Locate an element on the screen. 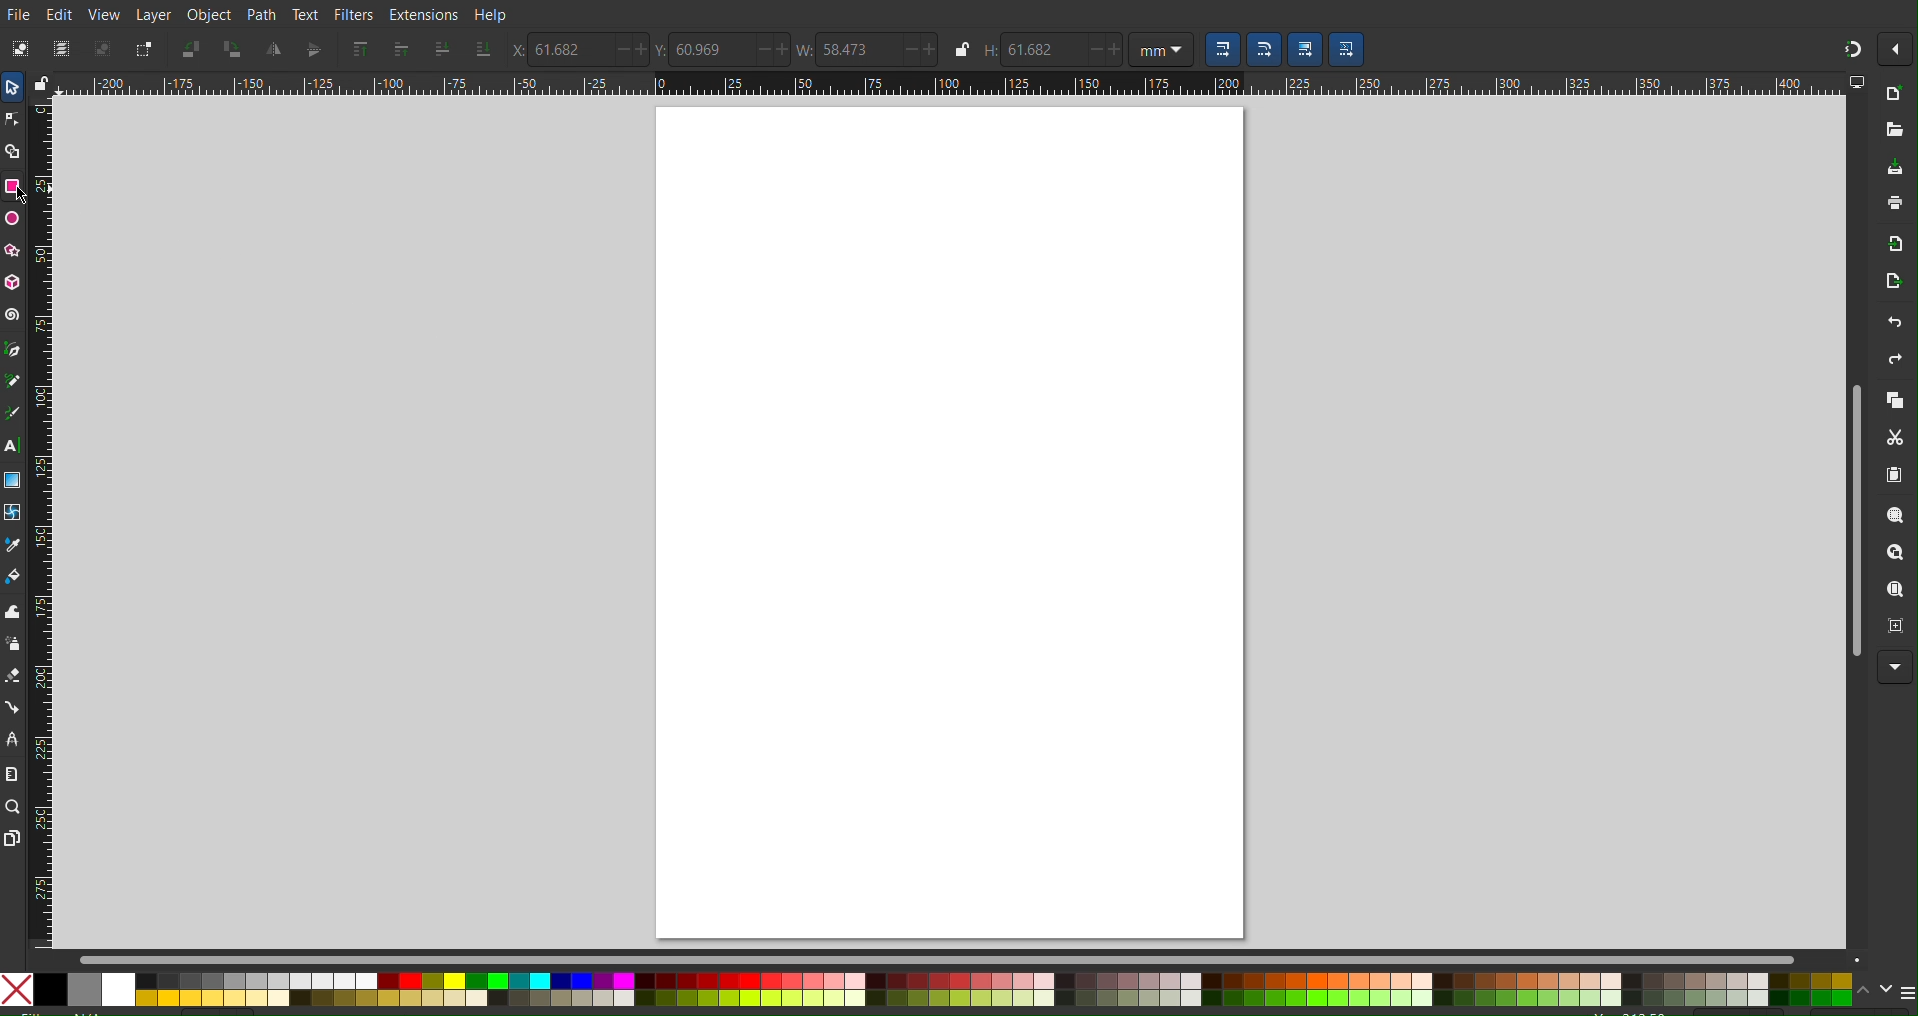  Cut is located at coordinates (1898, 440).